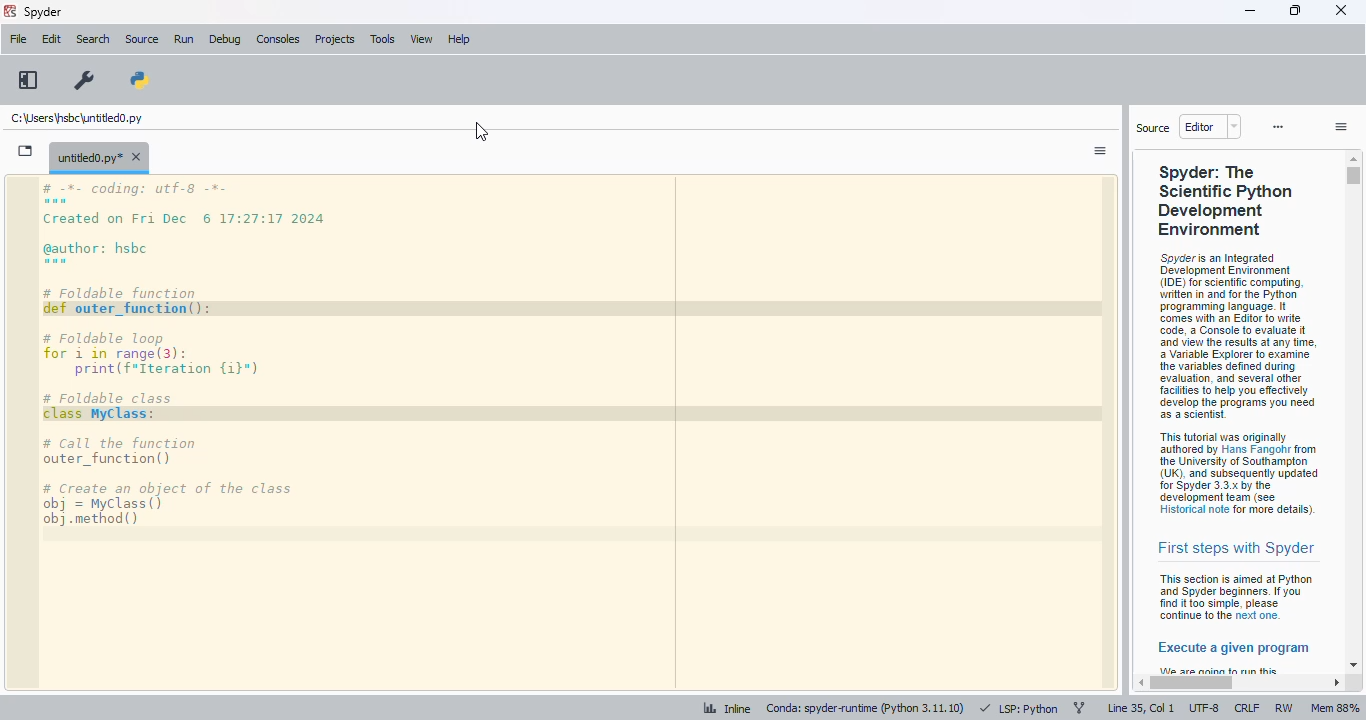  What do you see at coordinates (1240, 412) in the screenshot?
I see `help viewer` at bounding box center [1240, 412].